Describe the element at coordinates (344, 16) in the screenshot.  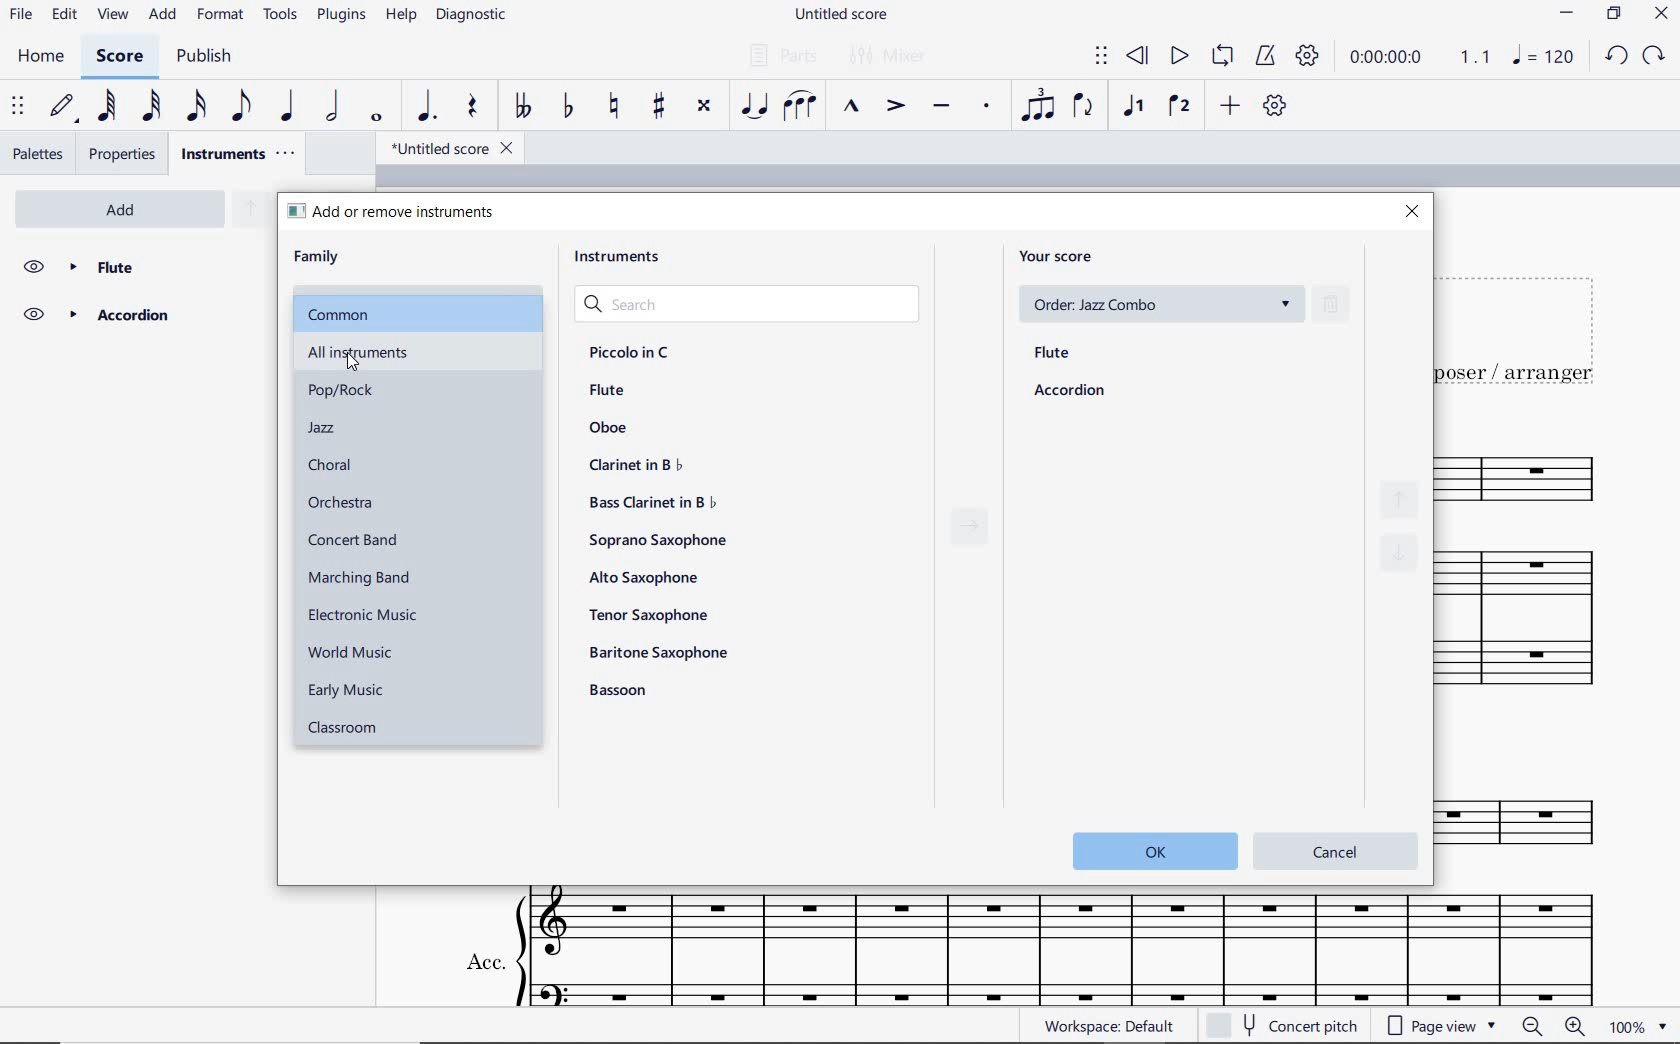
I see `PLUGINS` at that location.